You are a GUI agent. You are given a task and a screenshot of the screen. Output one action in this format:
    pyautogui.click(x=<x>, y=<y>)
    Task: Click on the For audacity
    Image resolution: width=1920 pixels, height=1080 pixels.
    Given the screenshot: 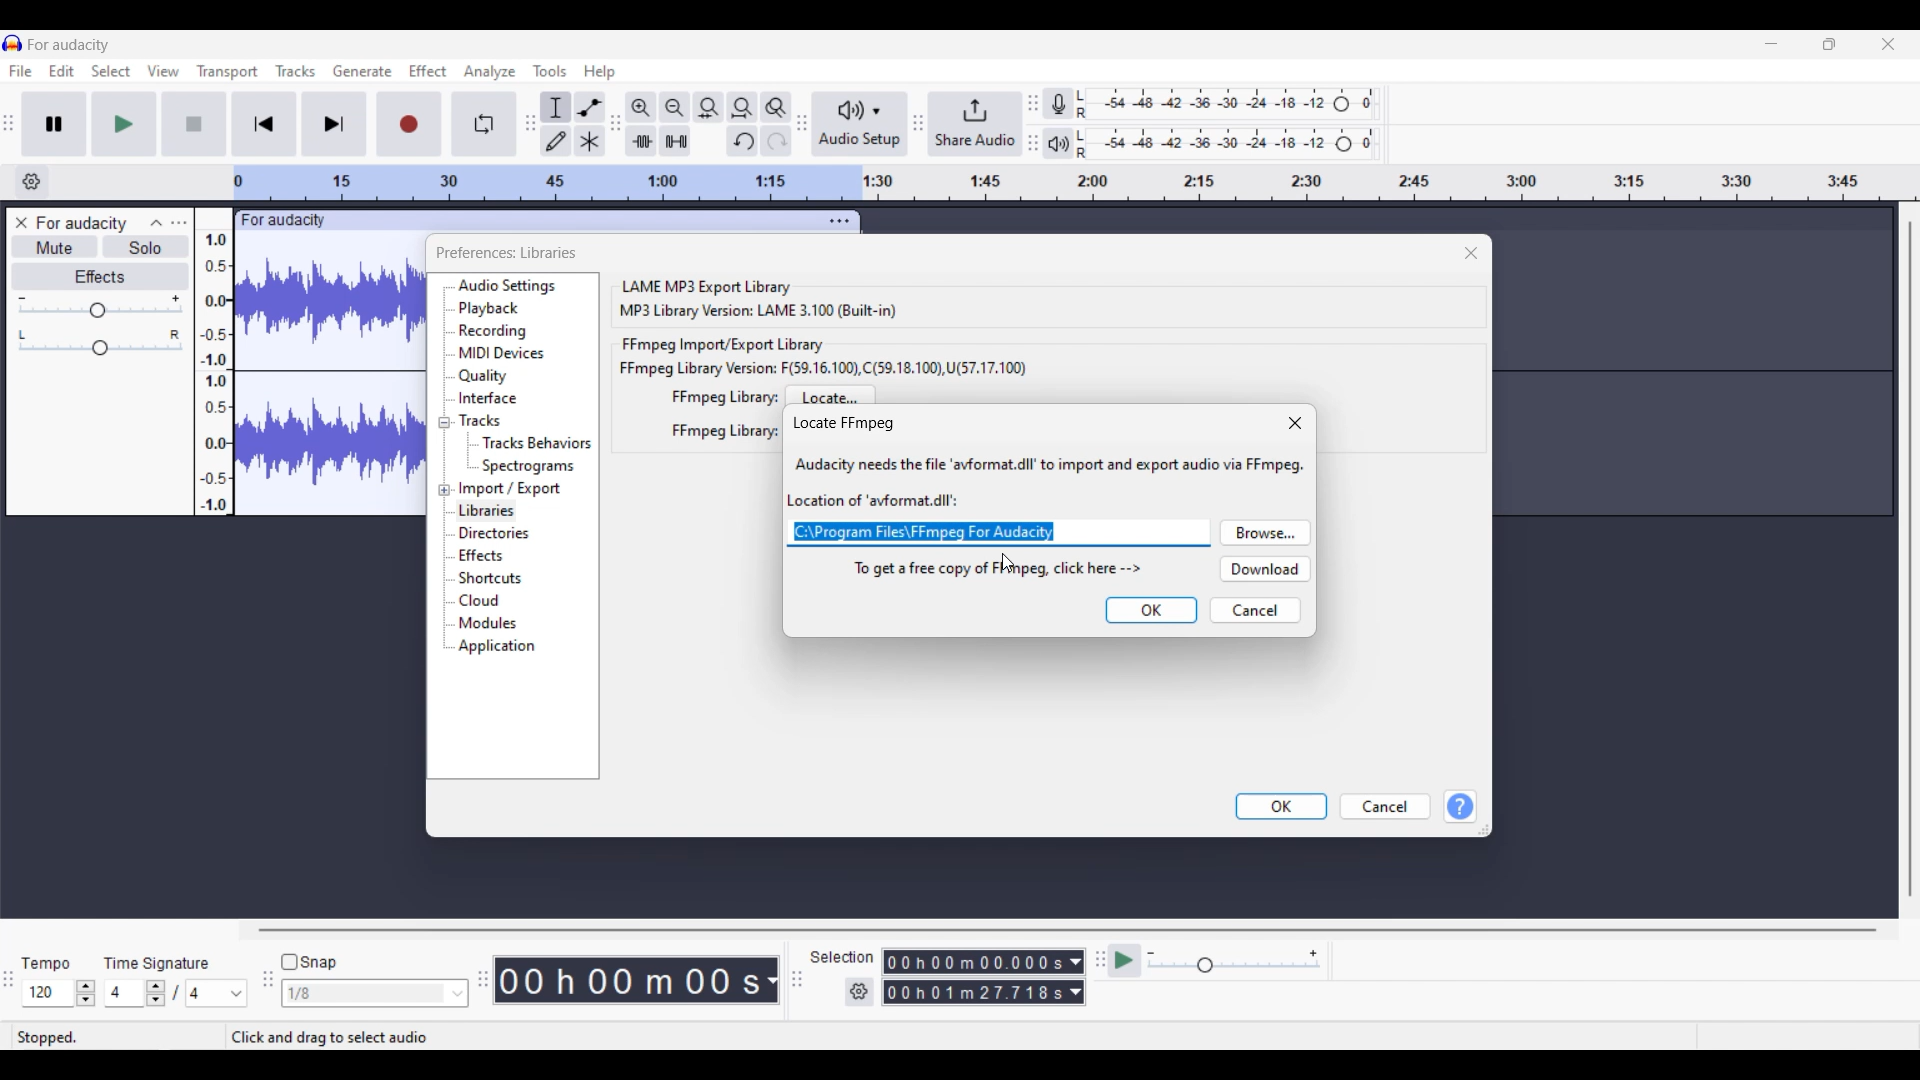 What is the action you would take?
    pyautogui.click(x=82, y=223)
    